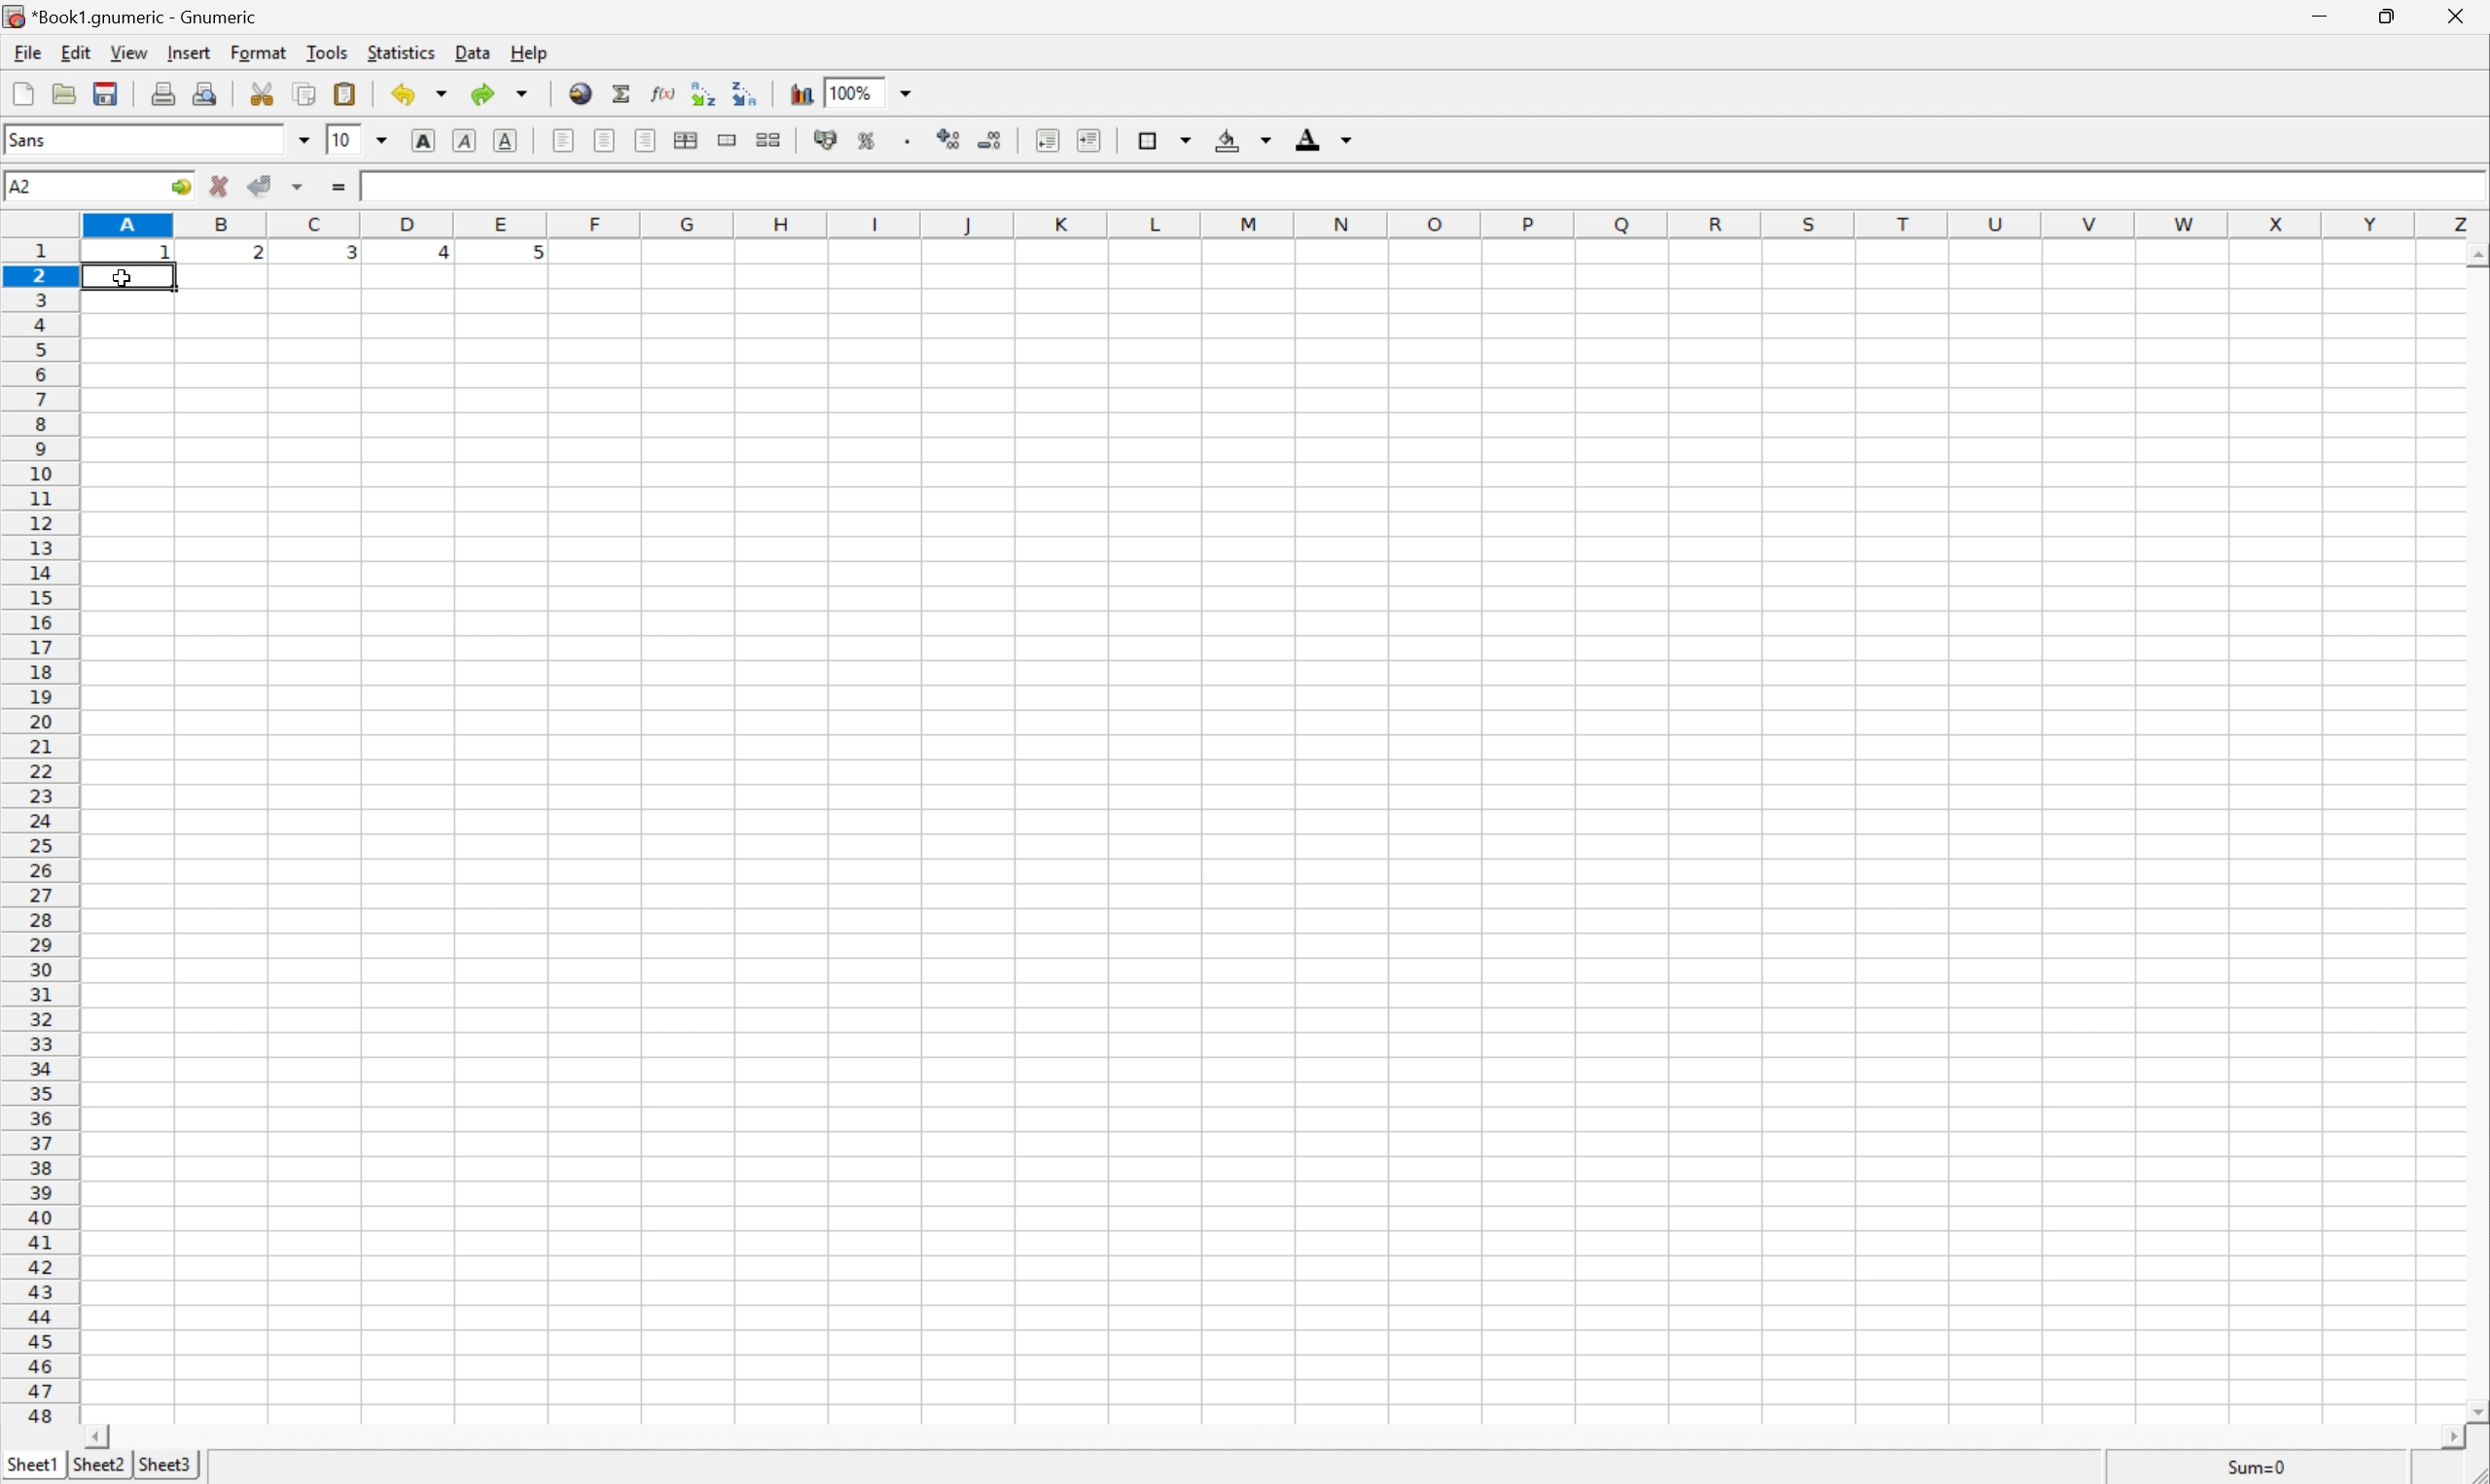  Describe the element at coordinates (907, 93) in the screenshot. I see `drop down` at that location.